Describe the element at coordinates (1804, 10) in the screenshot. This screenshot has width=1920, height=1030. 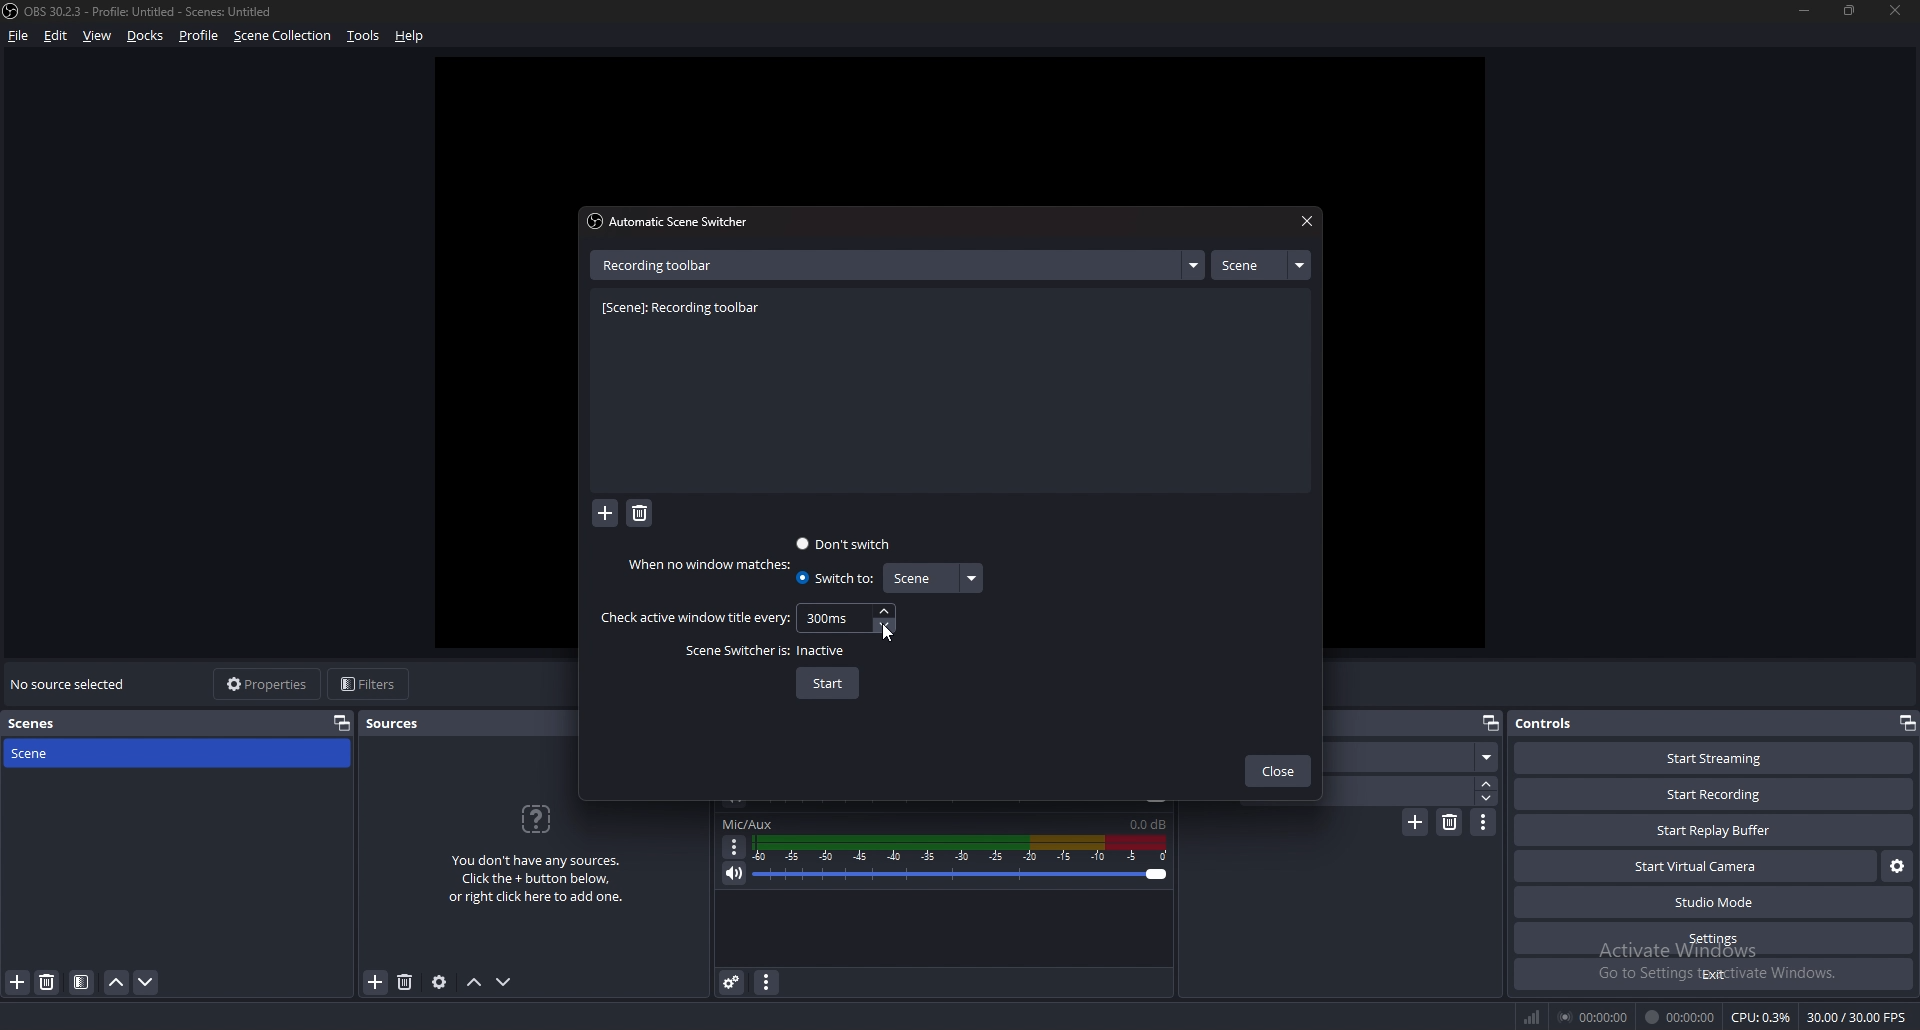
I see `minimize` at that location.